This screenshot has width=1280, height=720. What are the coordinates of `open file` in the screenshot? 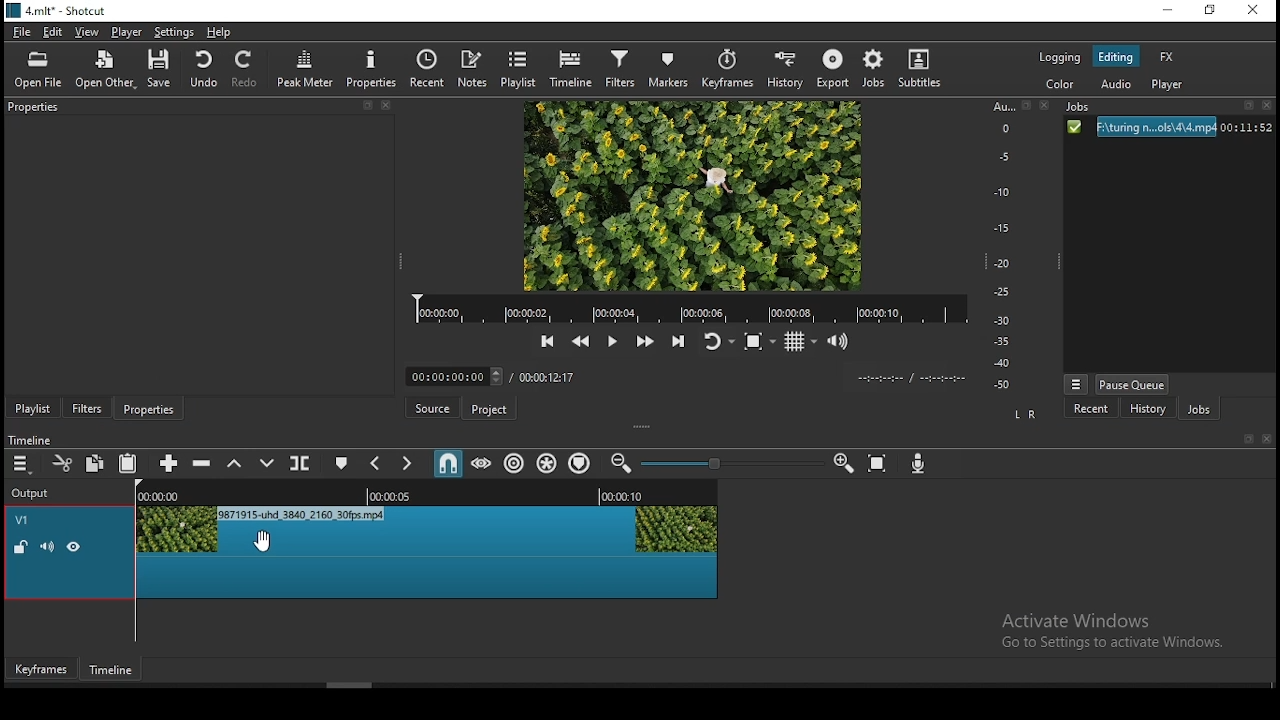 It's located at (39, 70).